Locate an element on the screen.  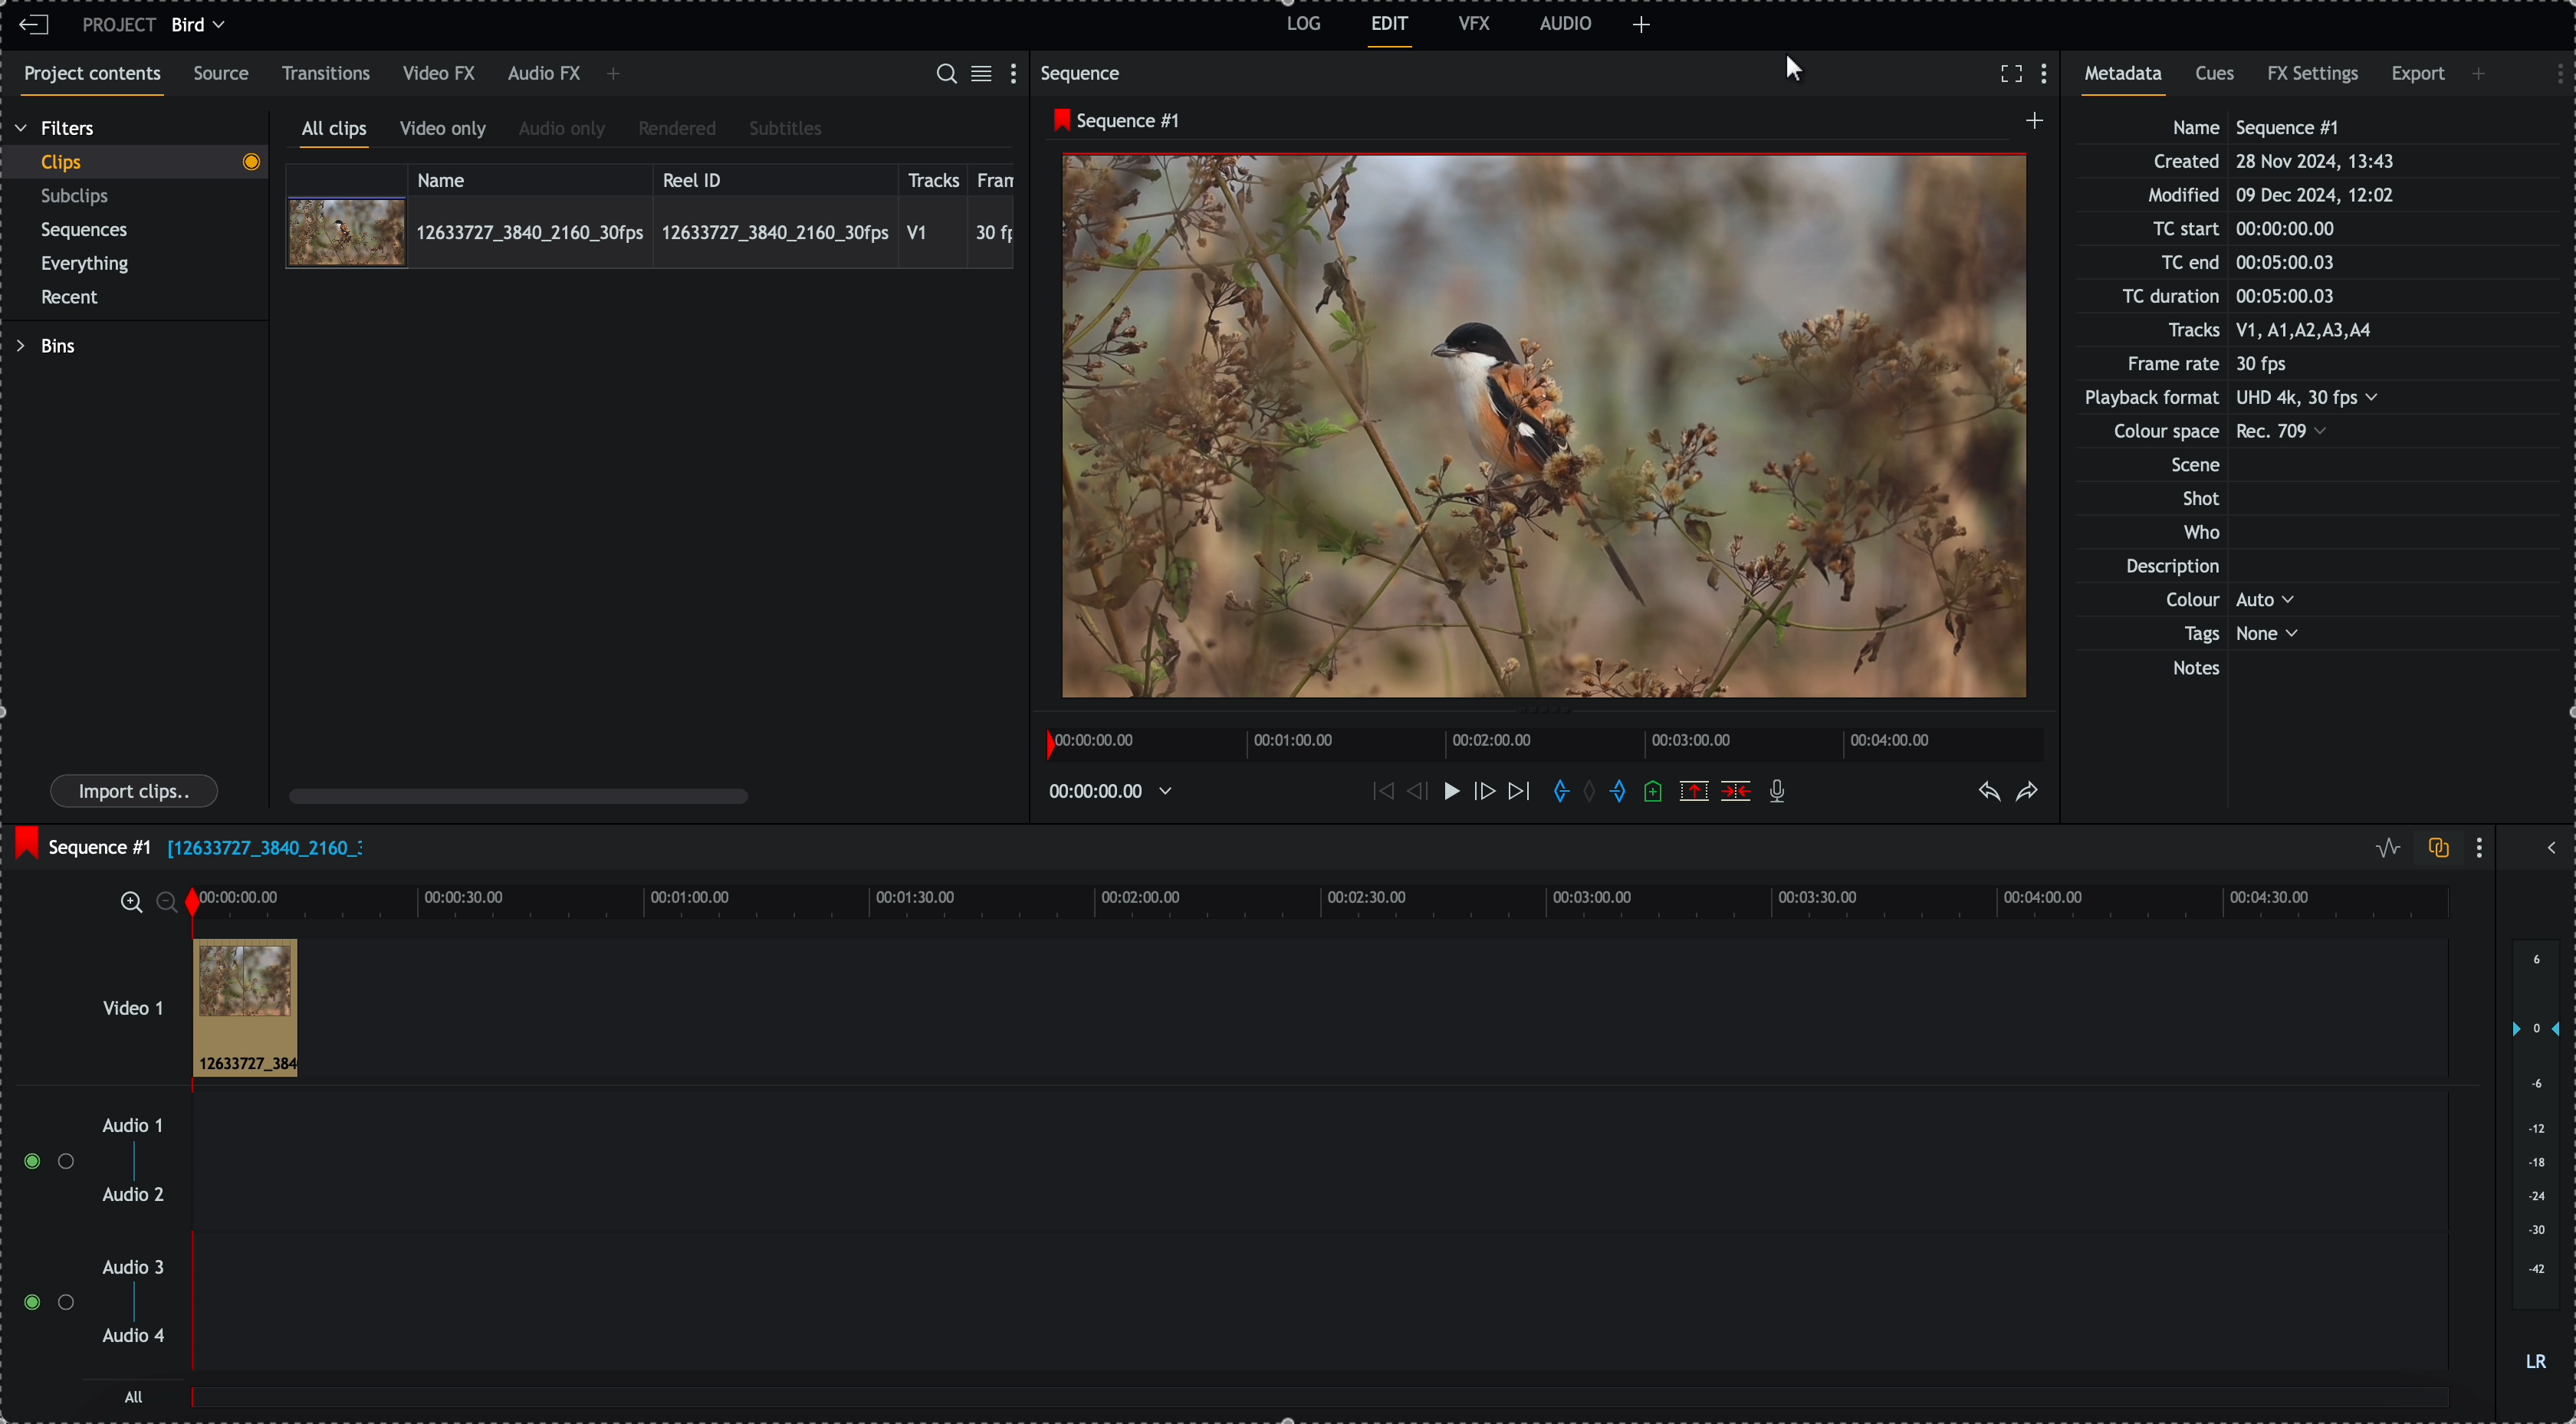
audio 1 is located at coordinates (125, 1127).